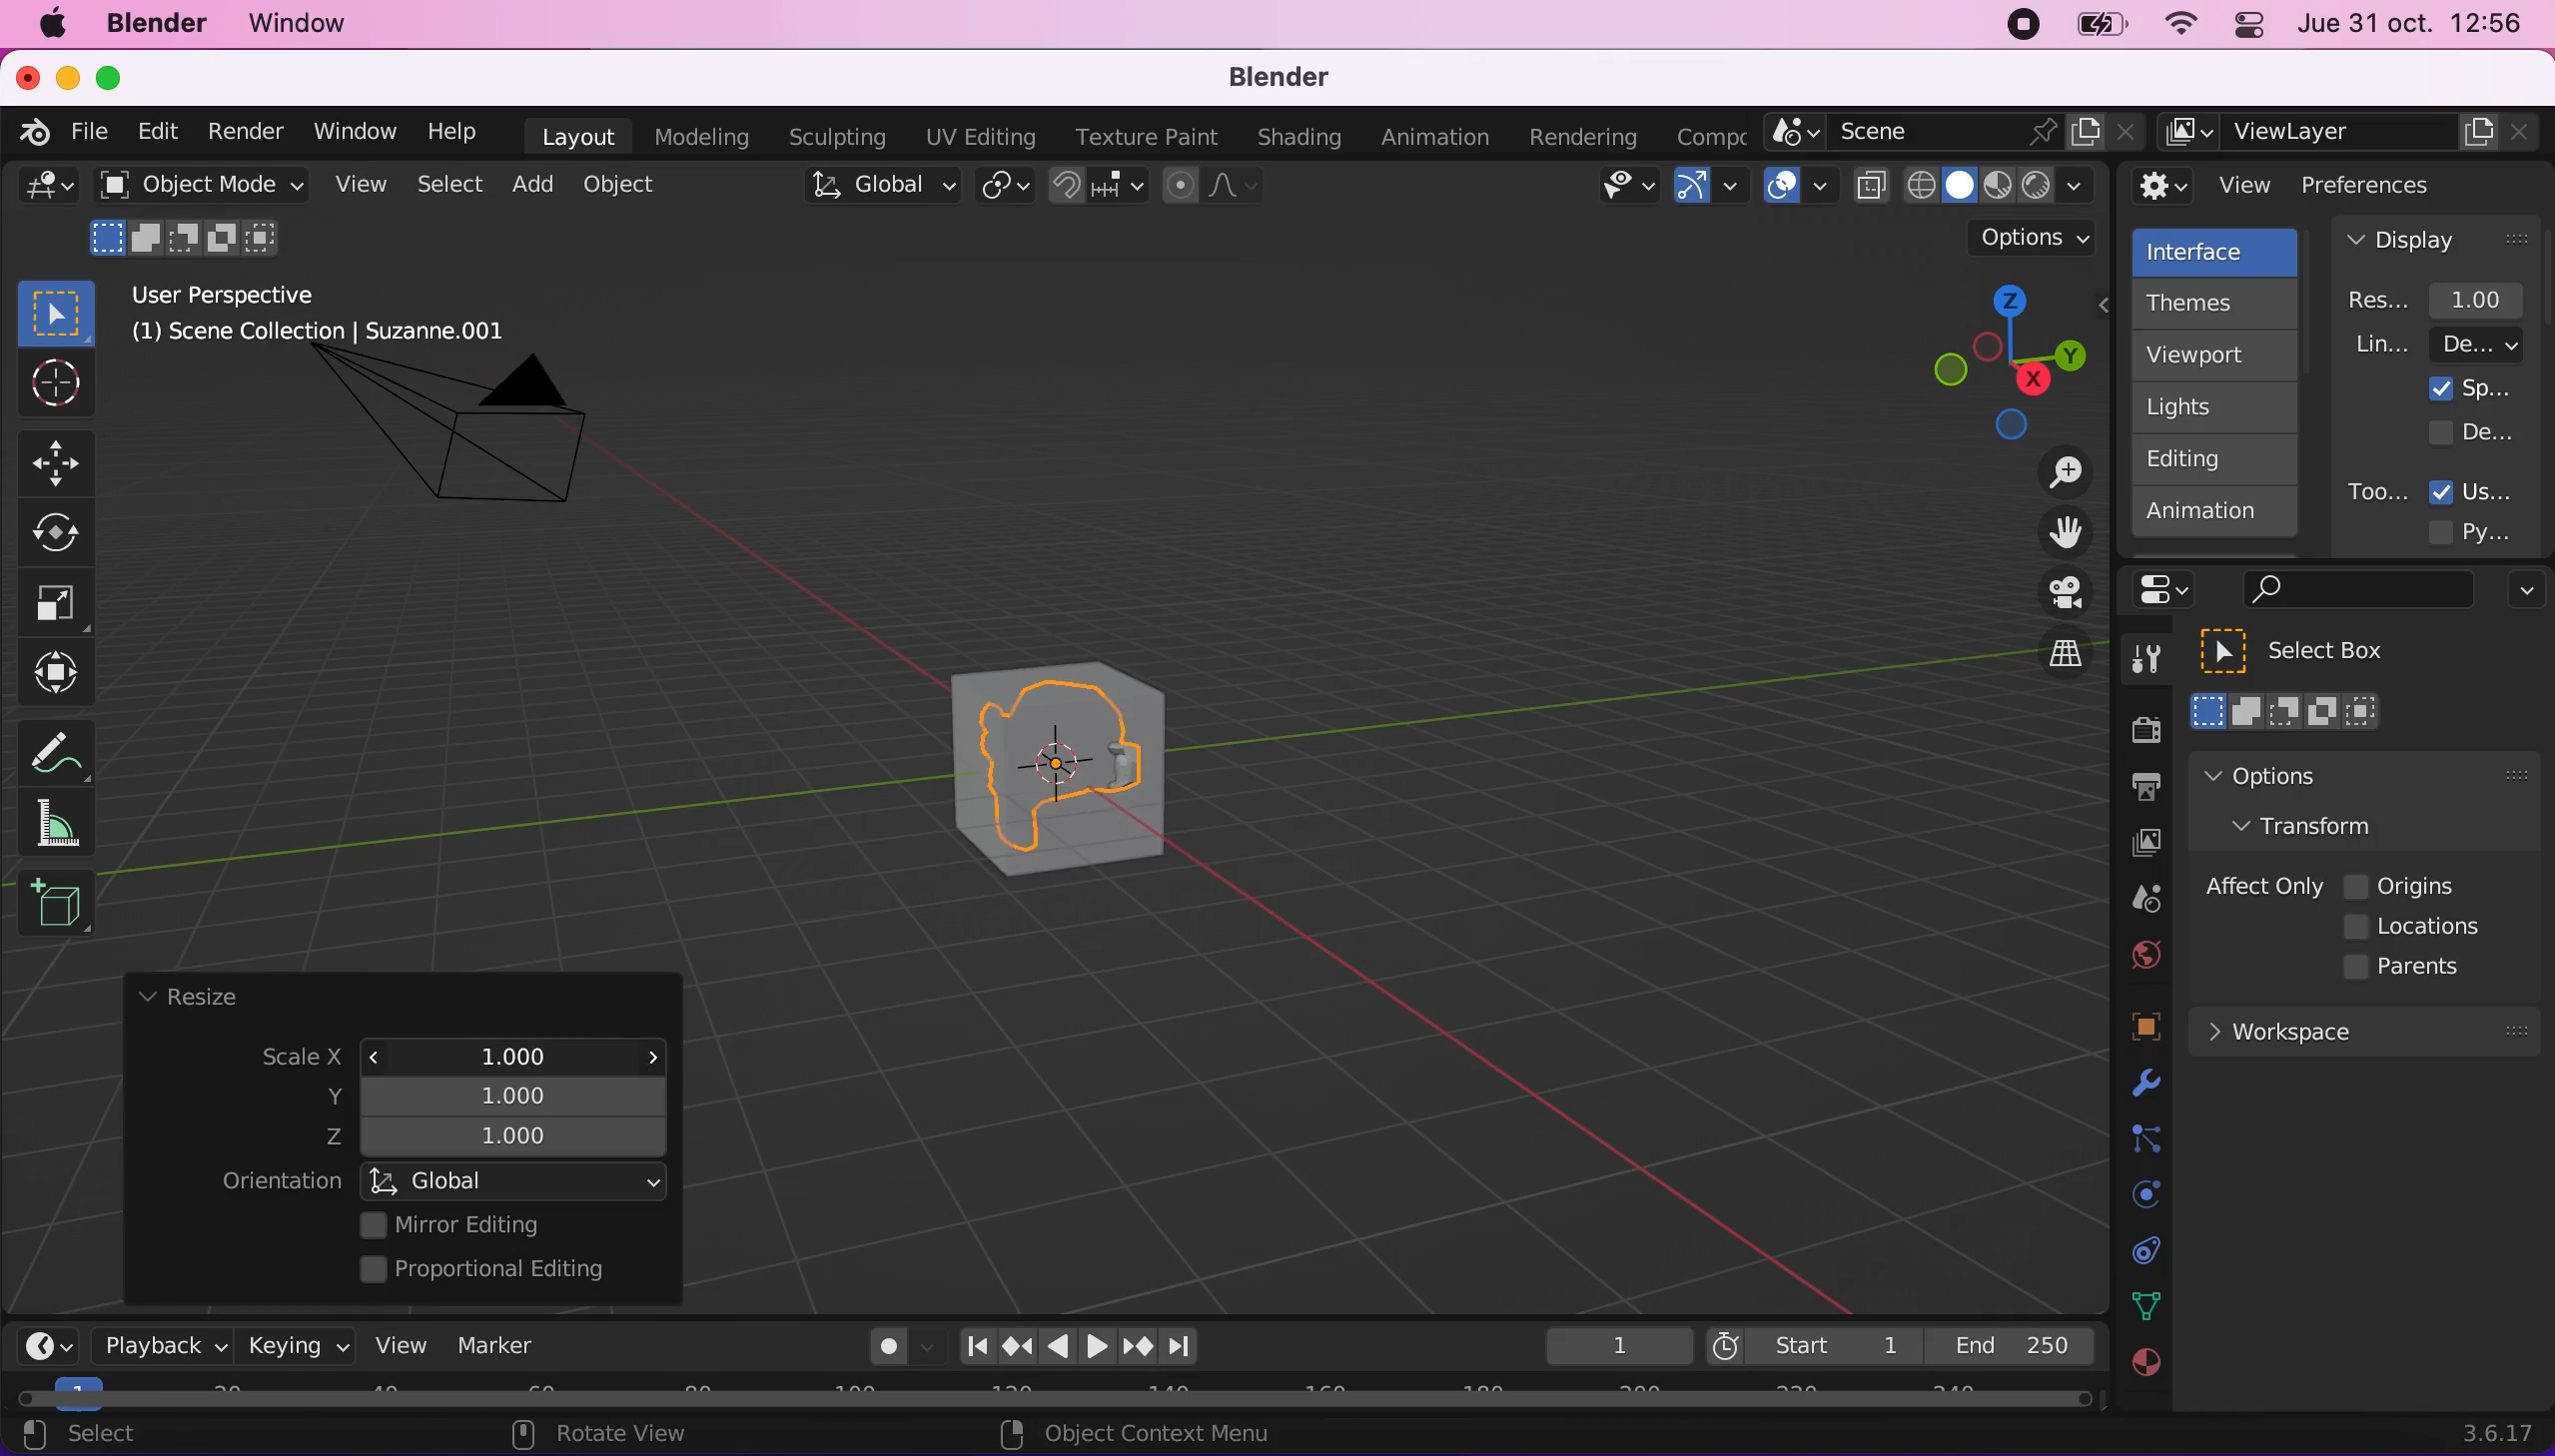 The height and width of the screenshot is (1456, 2555). Describe the element at coordinates (1709, 192) in the screenshot. I see `gizmos` at that location.